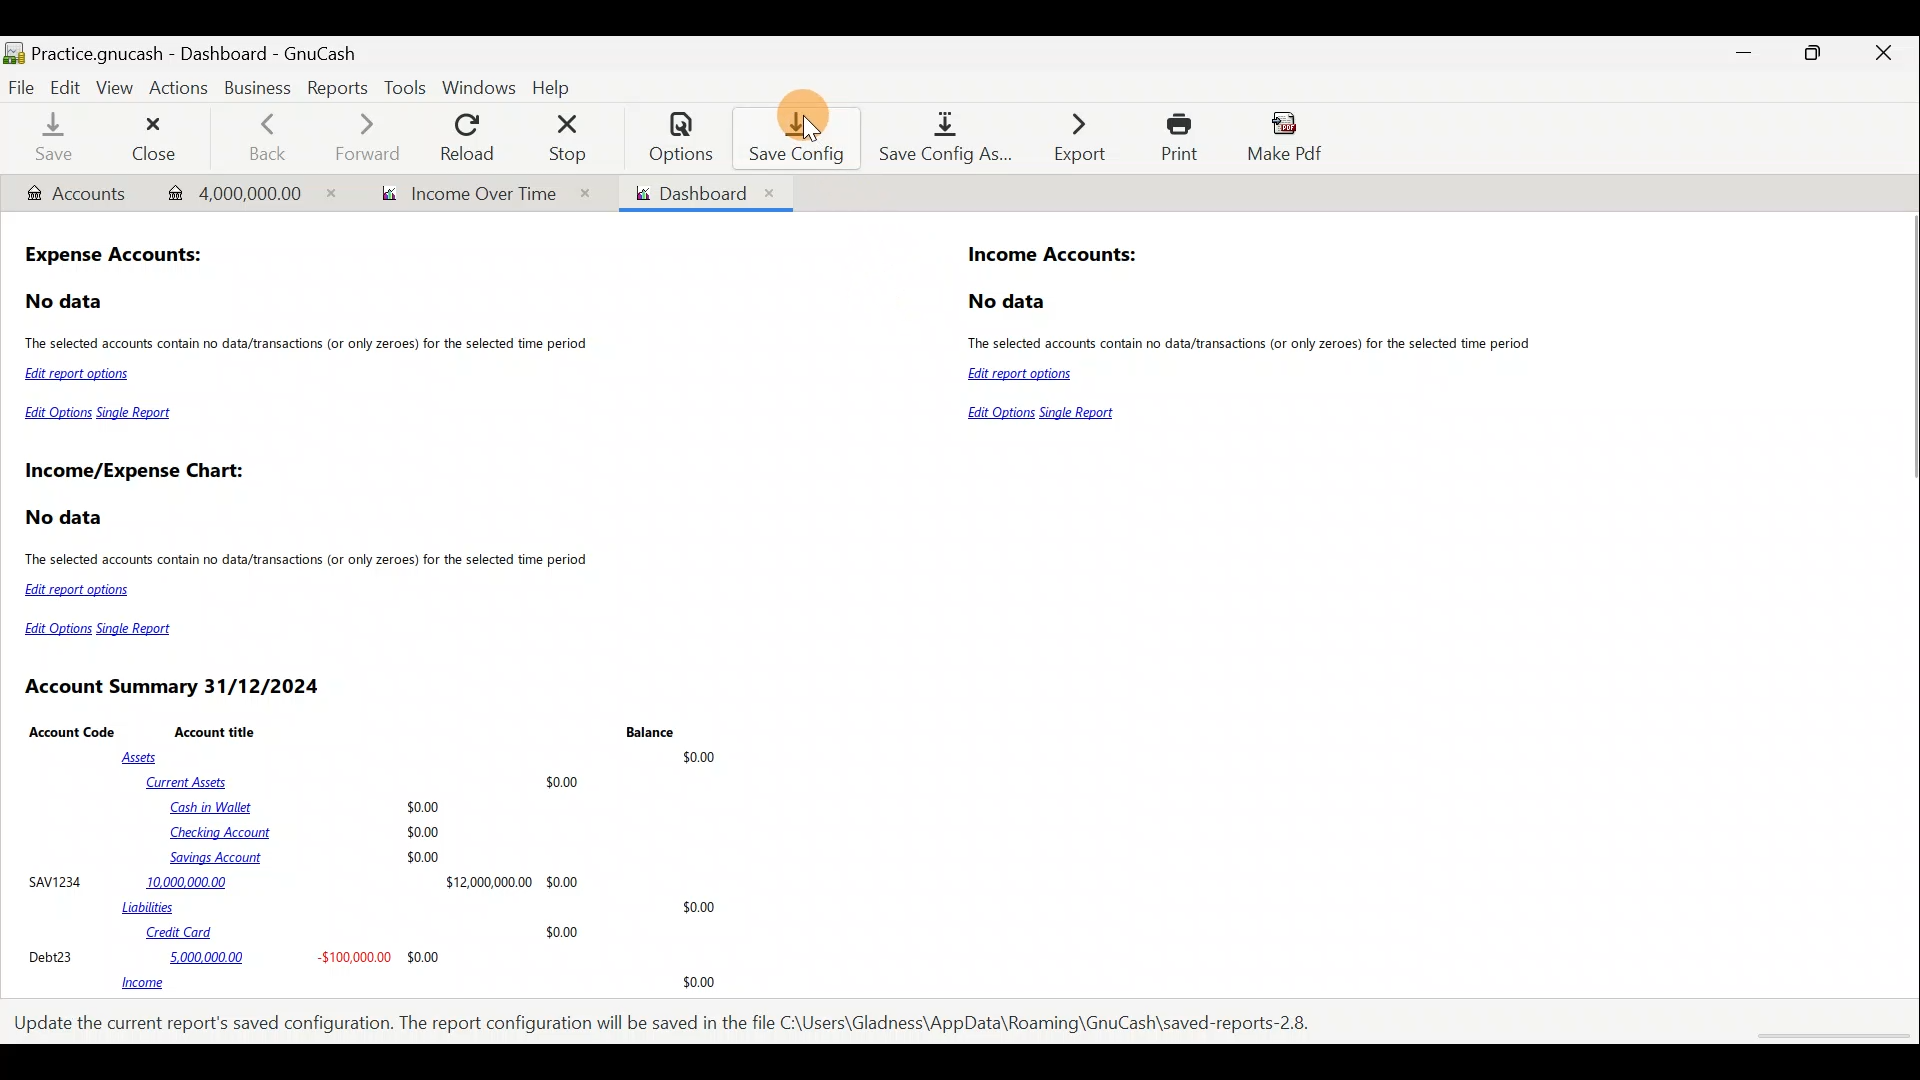 The image size is (1920, 1080). What do you see at coordinates (405, 88) in the screenshot?
I see `Tools` at bounding box center [405, 88].